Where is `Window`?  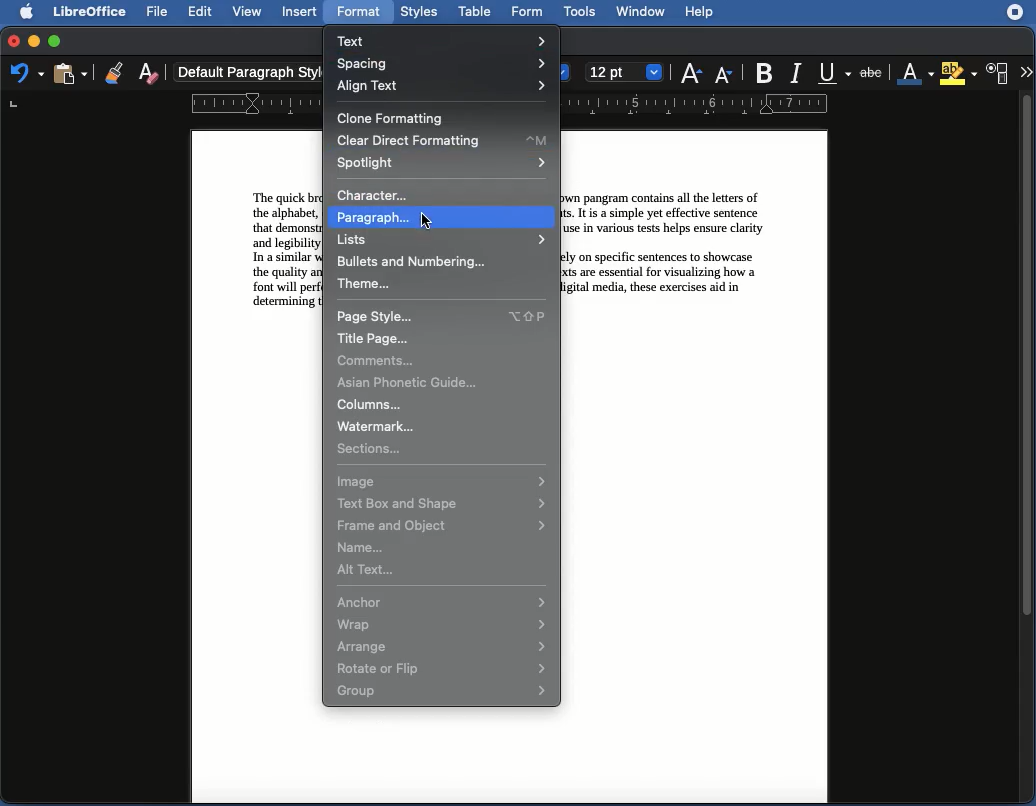 Window is located at coordinates (640, 12).